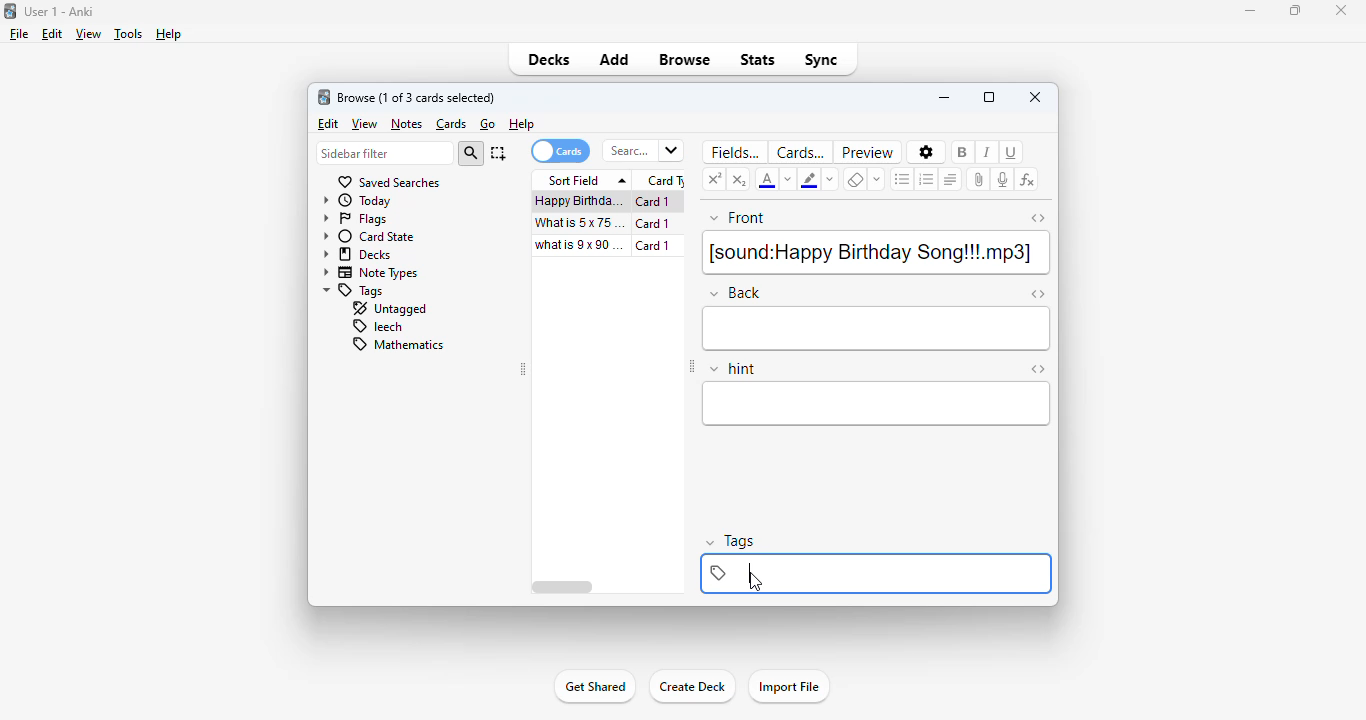 The height and width of the screenshot is (720, 1366). What do you see at coordinates (579, 201) in the screenshot?
I see `happy birthday song!!!` at bounding box center [579, 201].